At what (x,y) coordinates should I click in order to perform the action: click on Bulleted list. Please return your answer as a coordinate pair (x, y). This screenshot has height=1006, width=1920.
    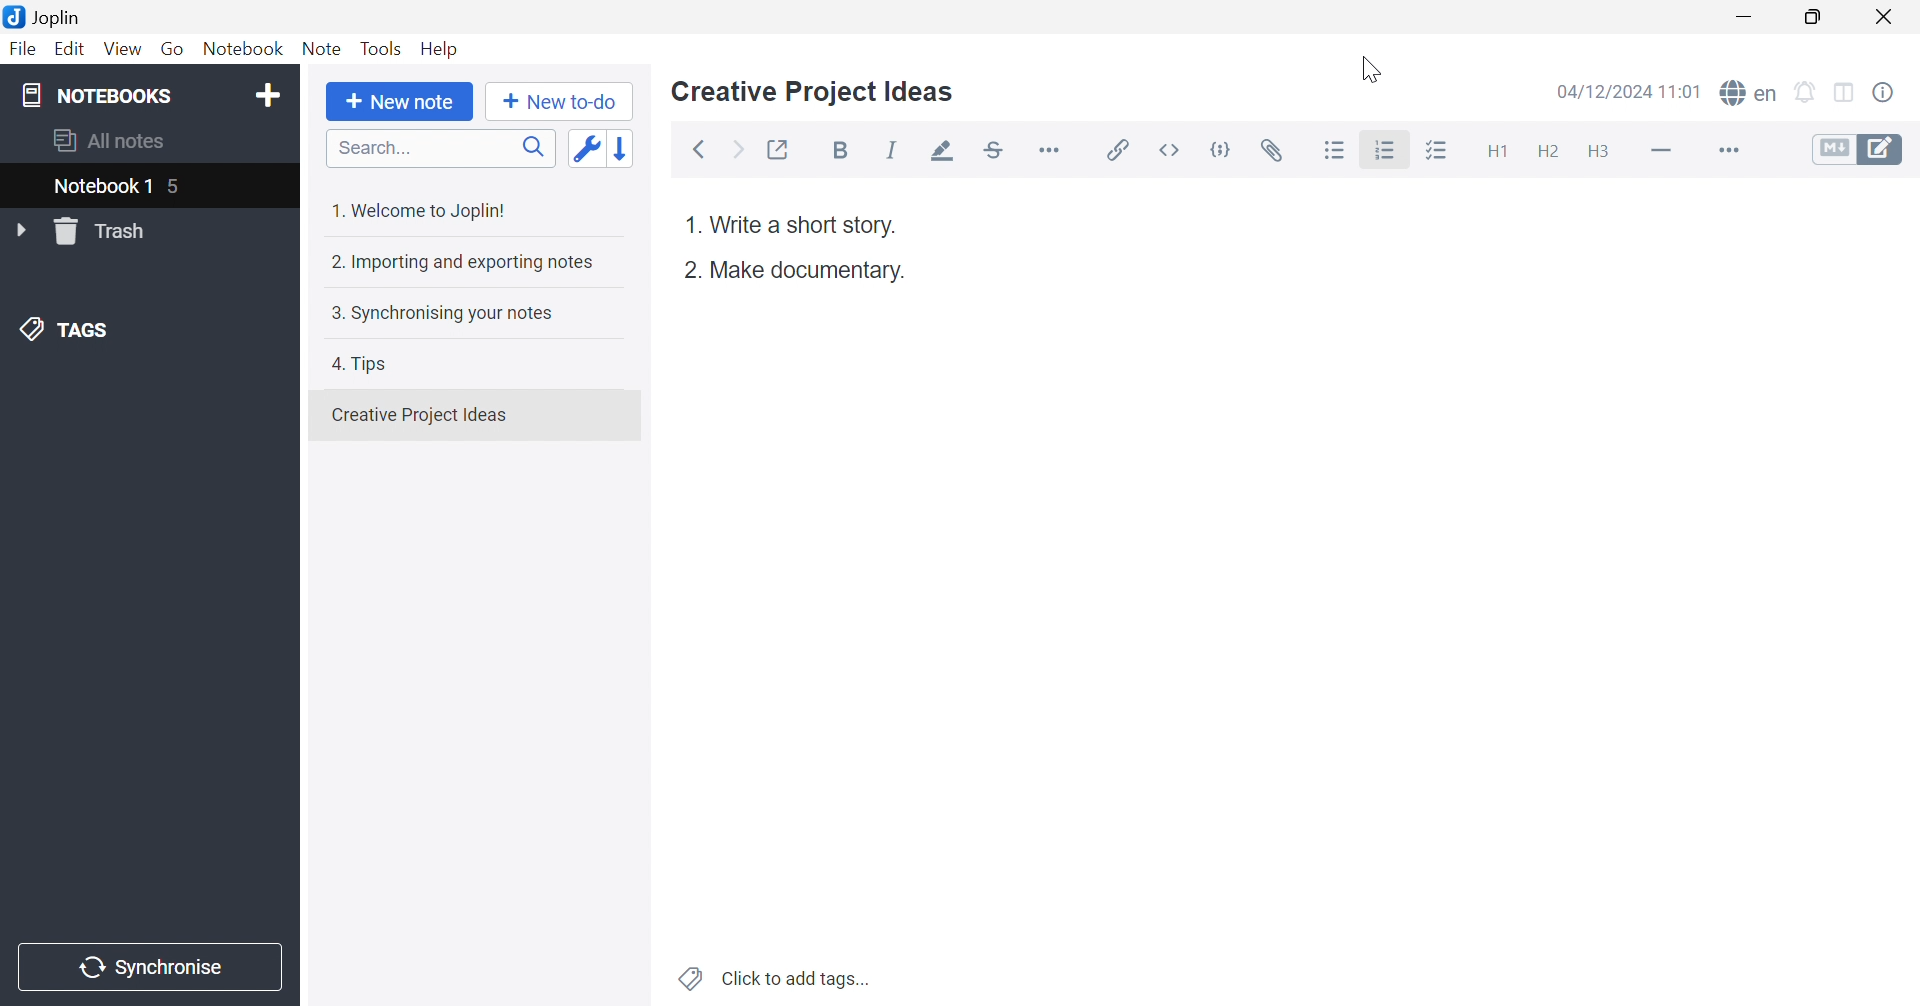
    Looking at the image, I should click on (1334, 151).